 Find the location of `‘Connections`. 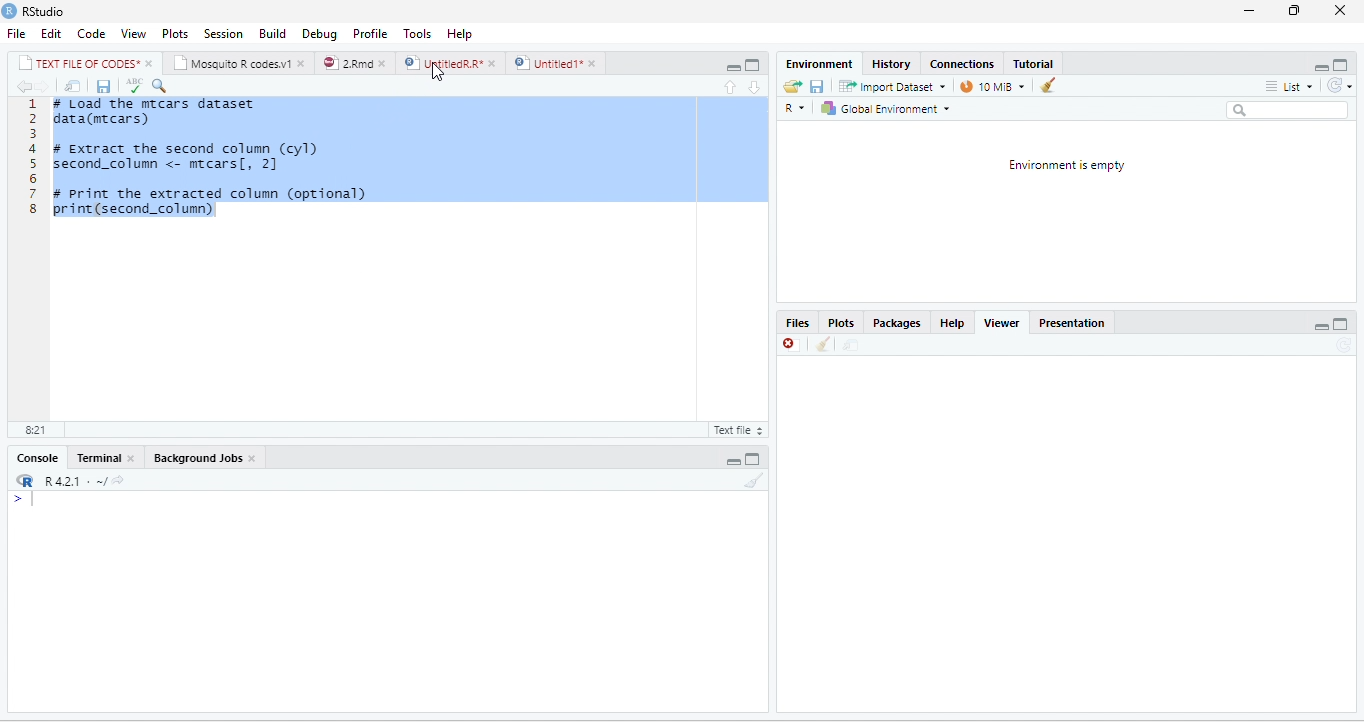

‘Connections is located at coordinates (961, 64).